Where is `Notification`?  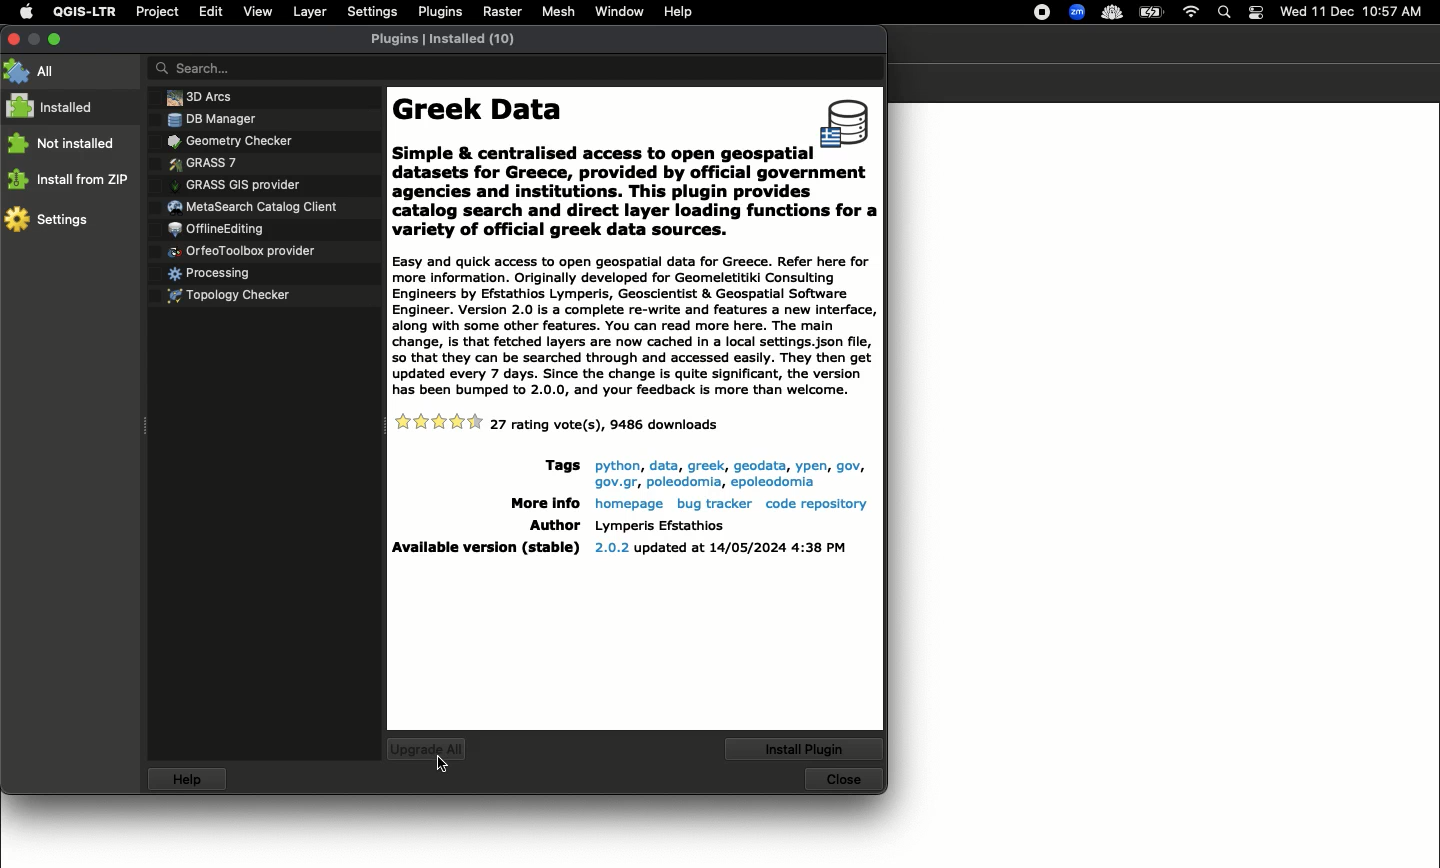 Notification is located at coordinates (1255, 11).